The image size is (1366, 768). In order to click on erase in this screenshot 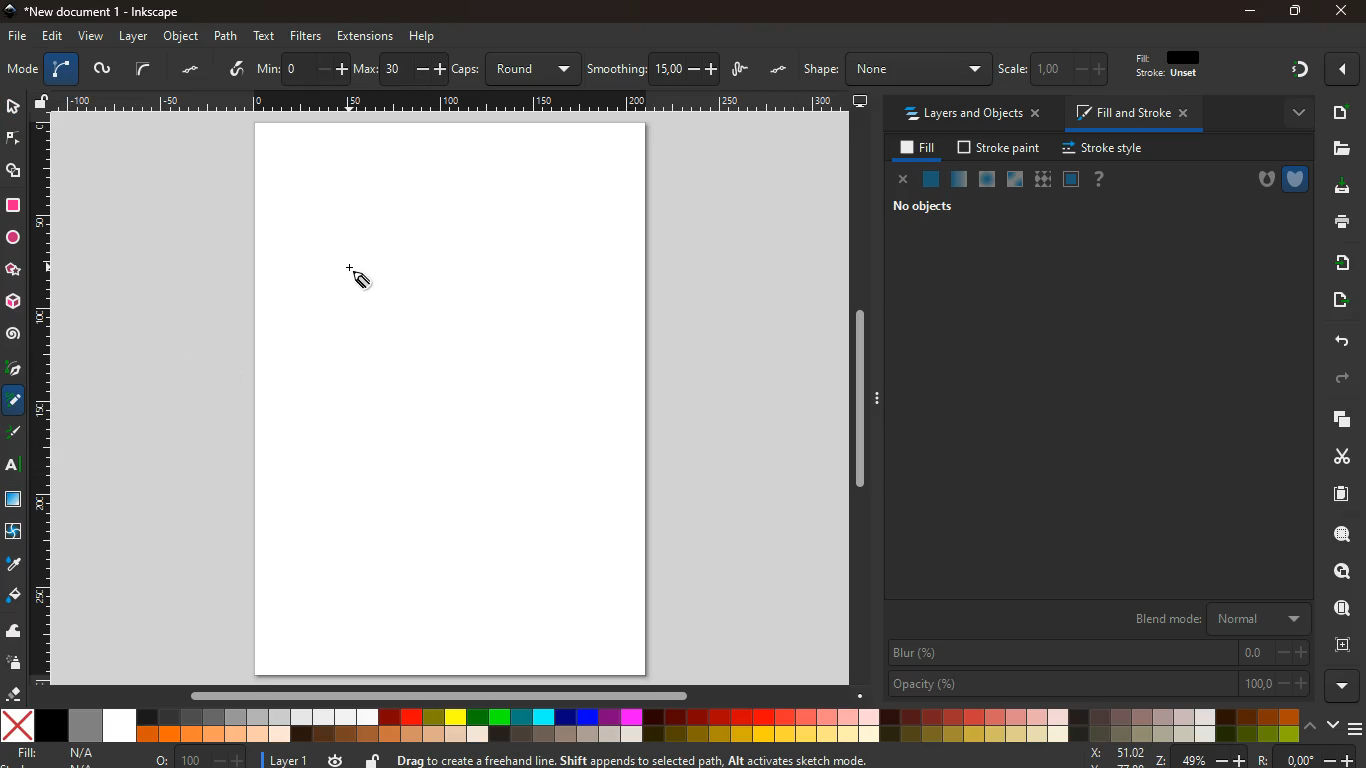, I will do `click(14, 694)`.